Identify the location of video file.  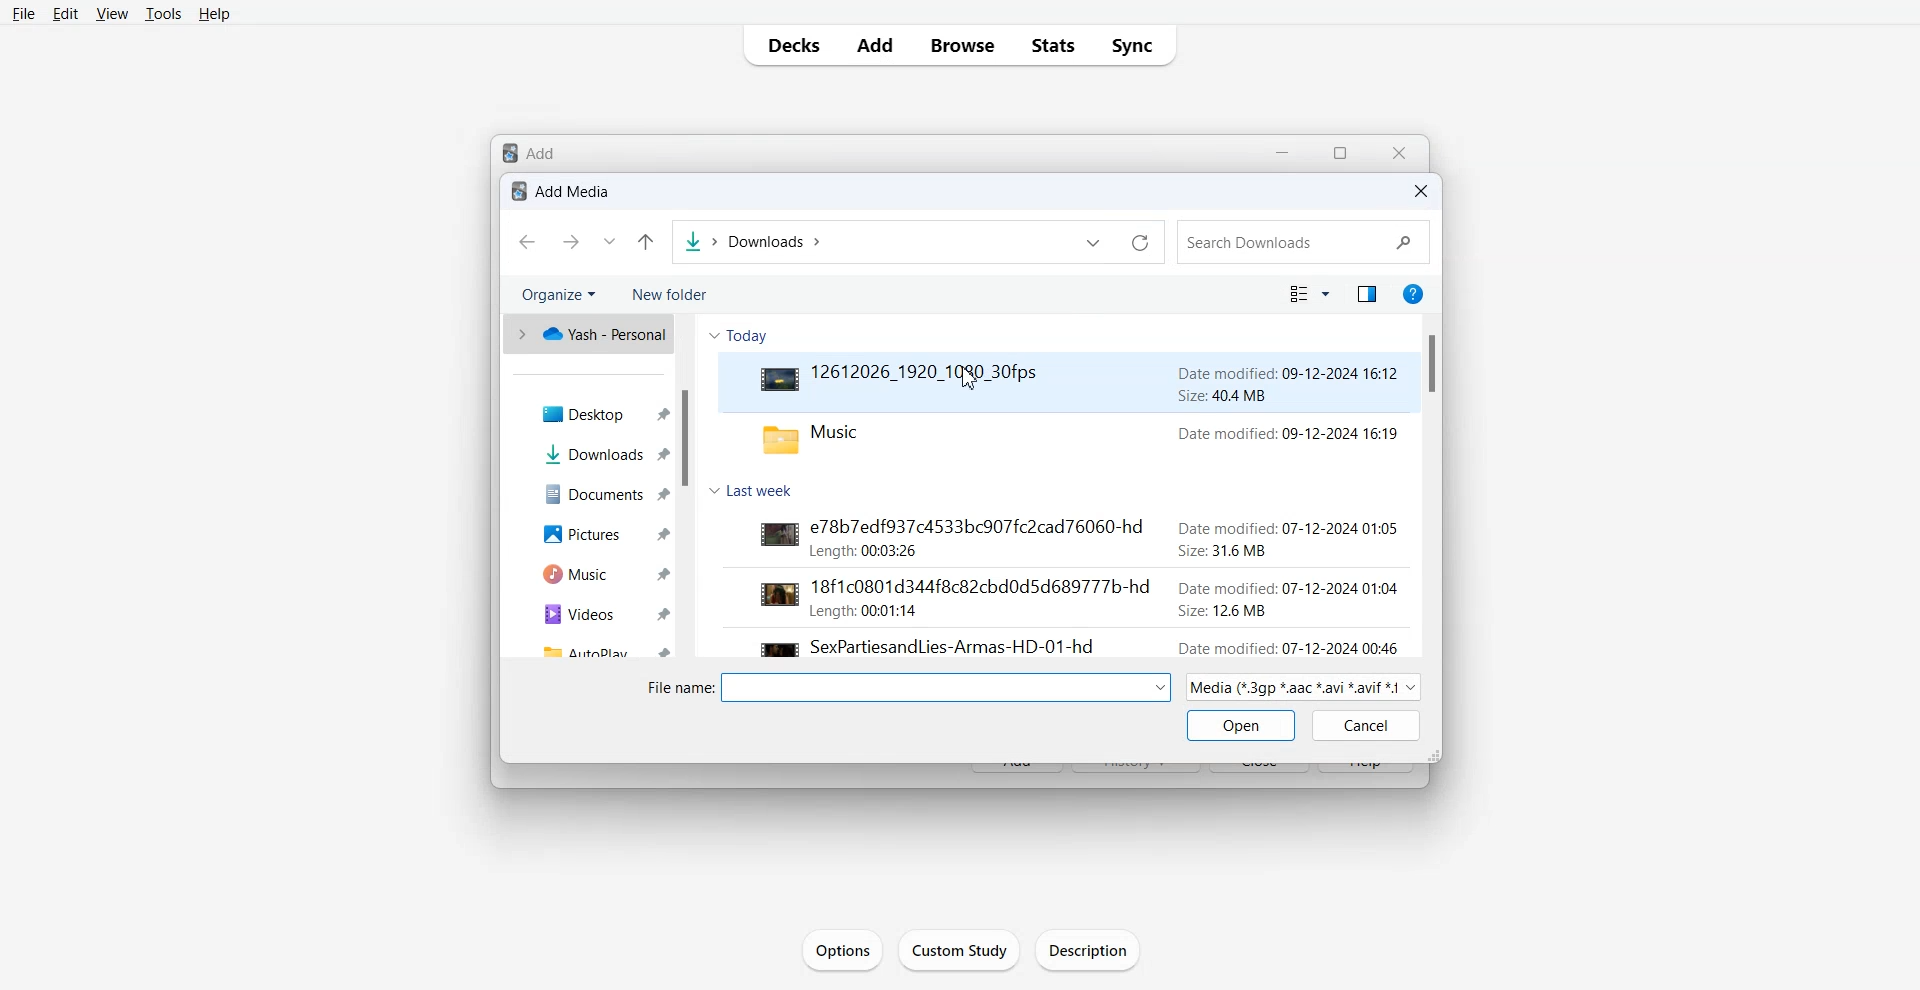
(918, 643).